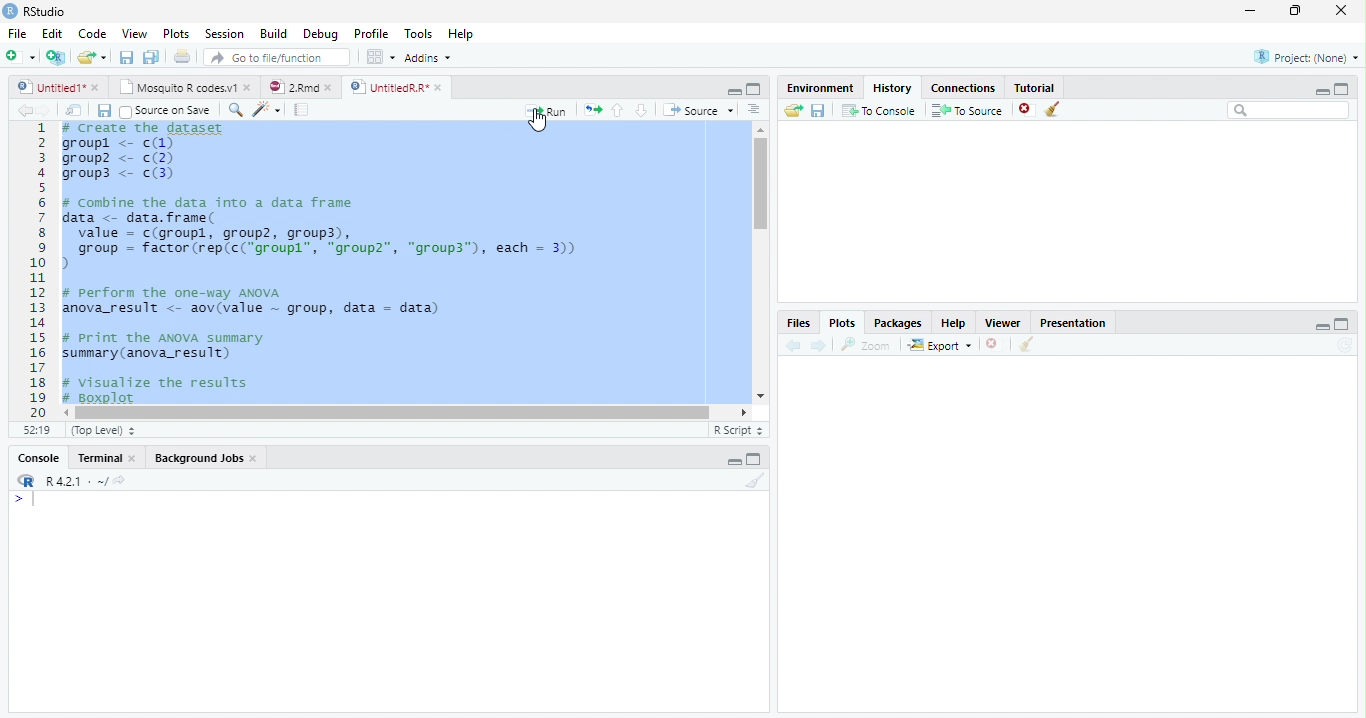 Image resolution: width=1366 pixels, height=718 pixels. What do you see at coordinates (128, 58) in the screenshot?
I see `Save` at bounding box center [128, 58].